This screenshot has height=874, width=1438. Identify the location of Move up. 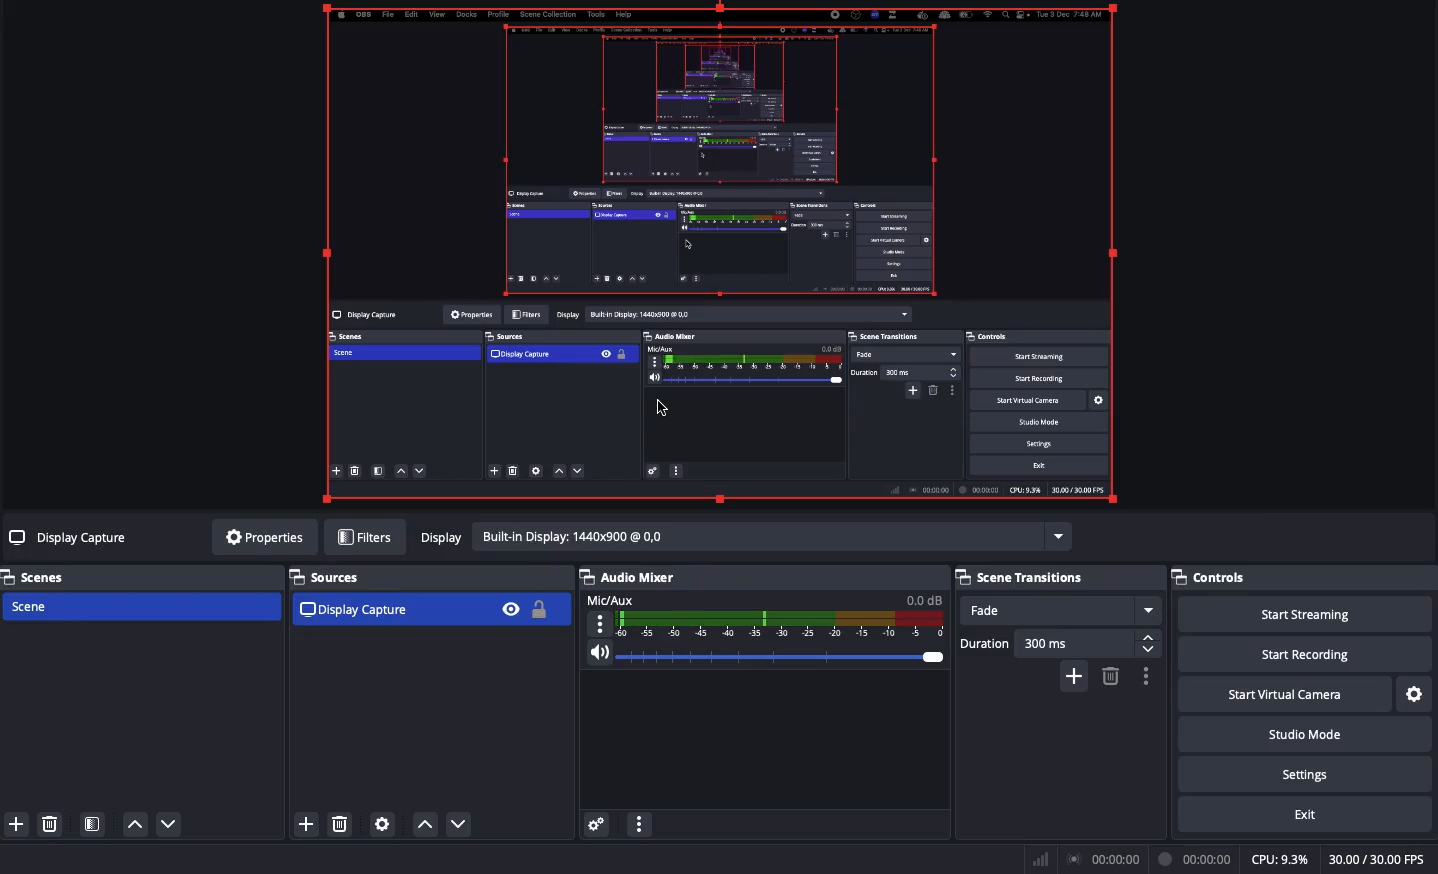
(133, 827).